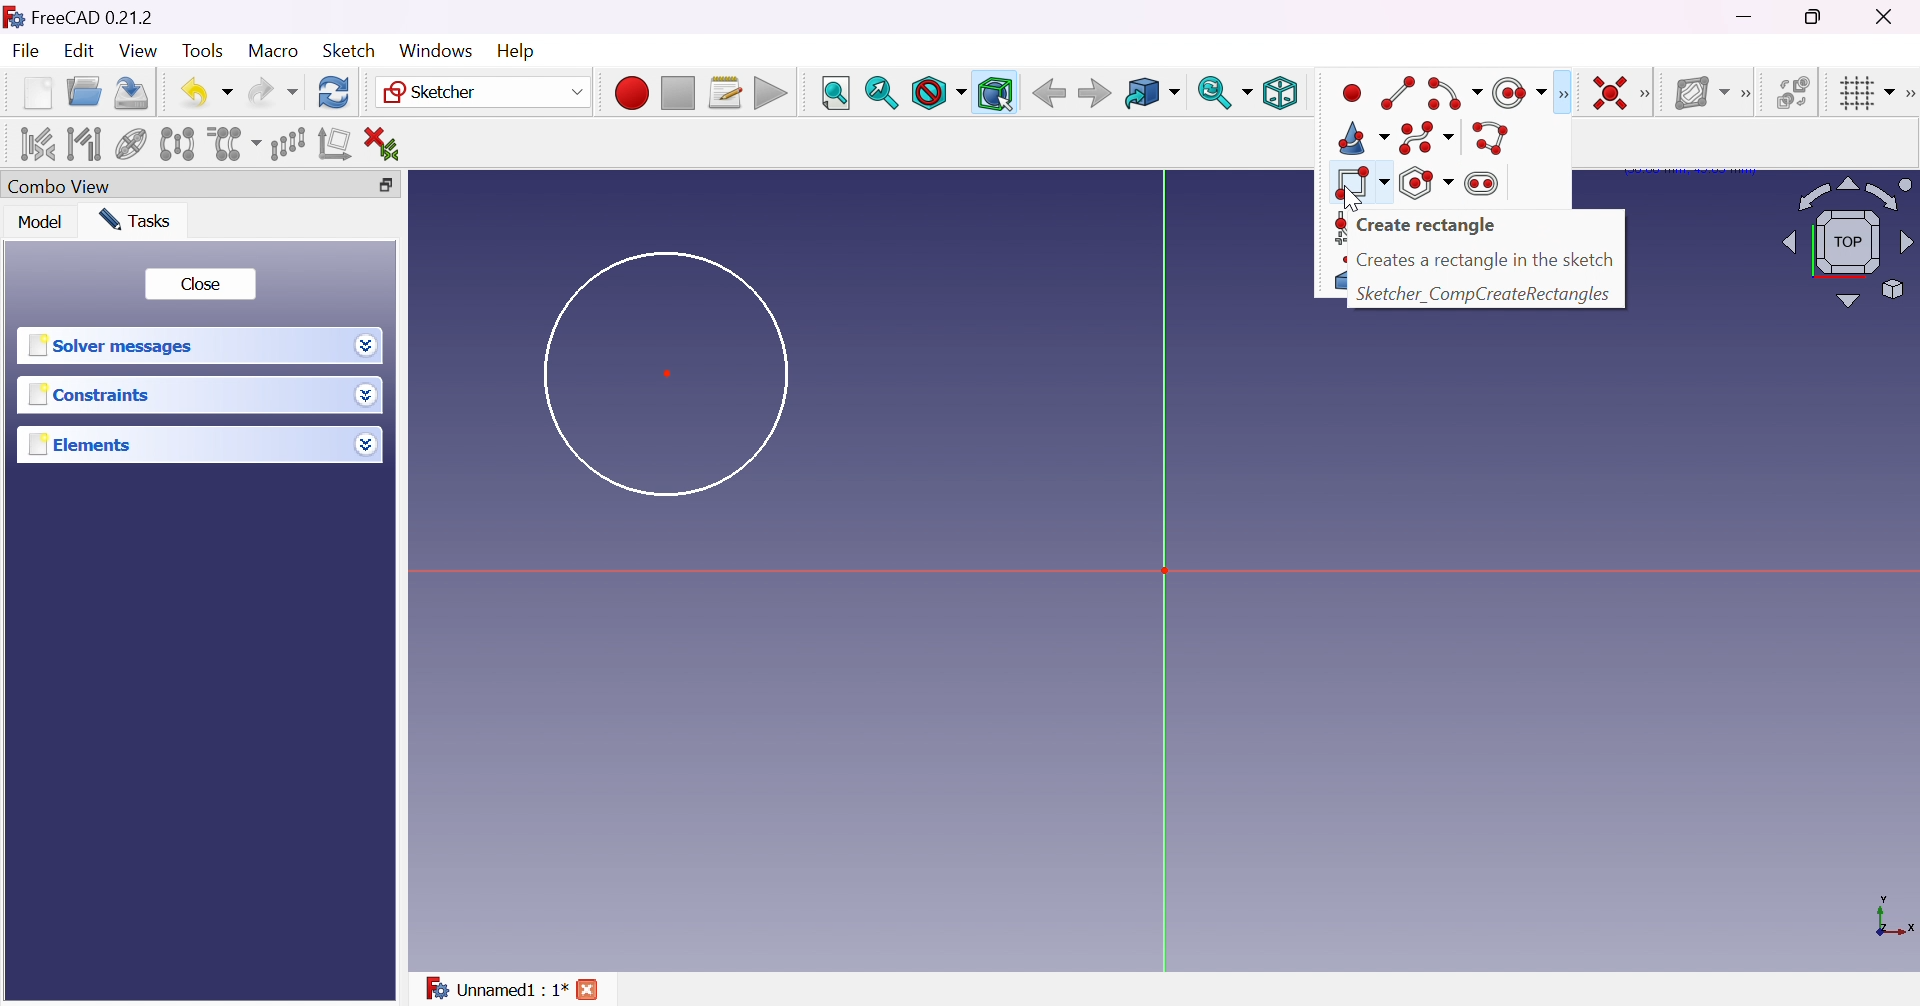  What do you see at coordinates (631, 90) in the screenshot?
I see `Macro recording...` at bounding box center [631, 90].